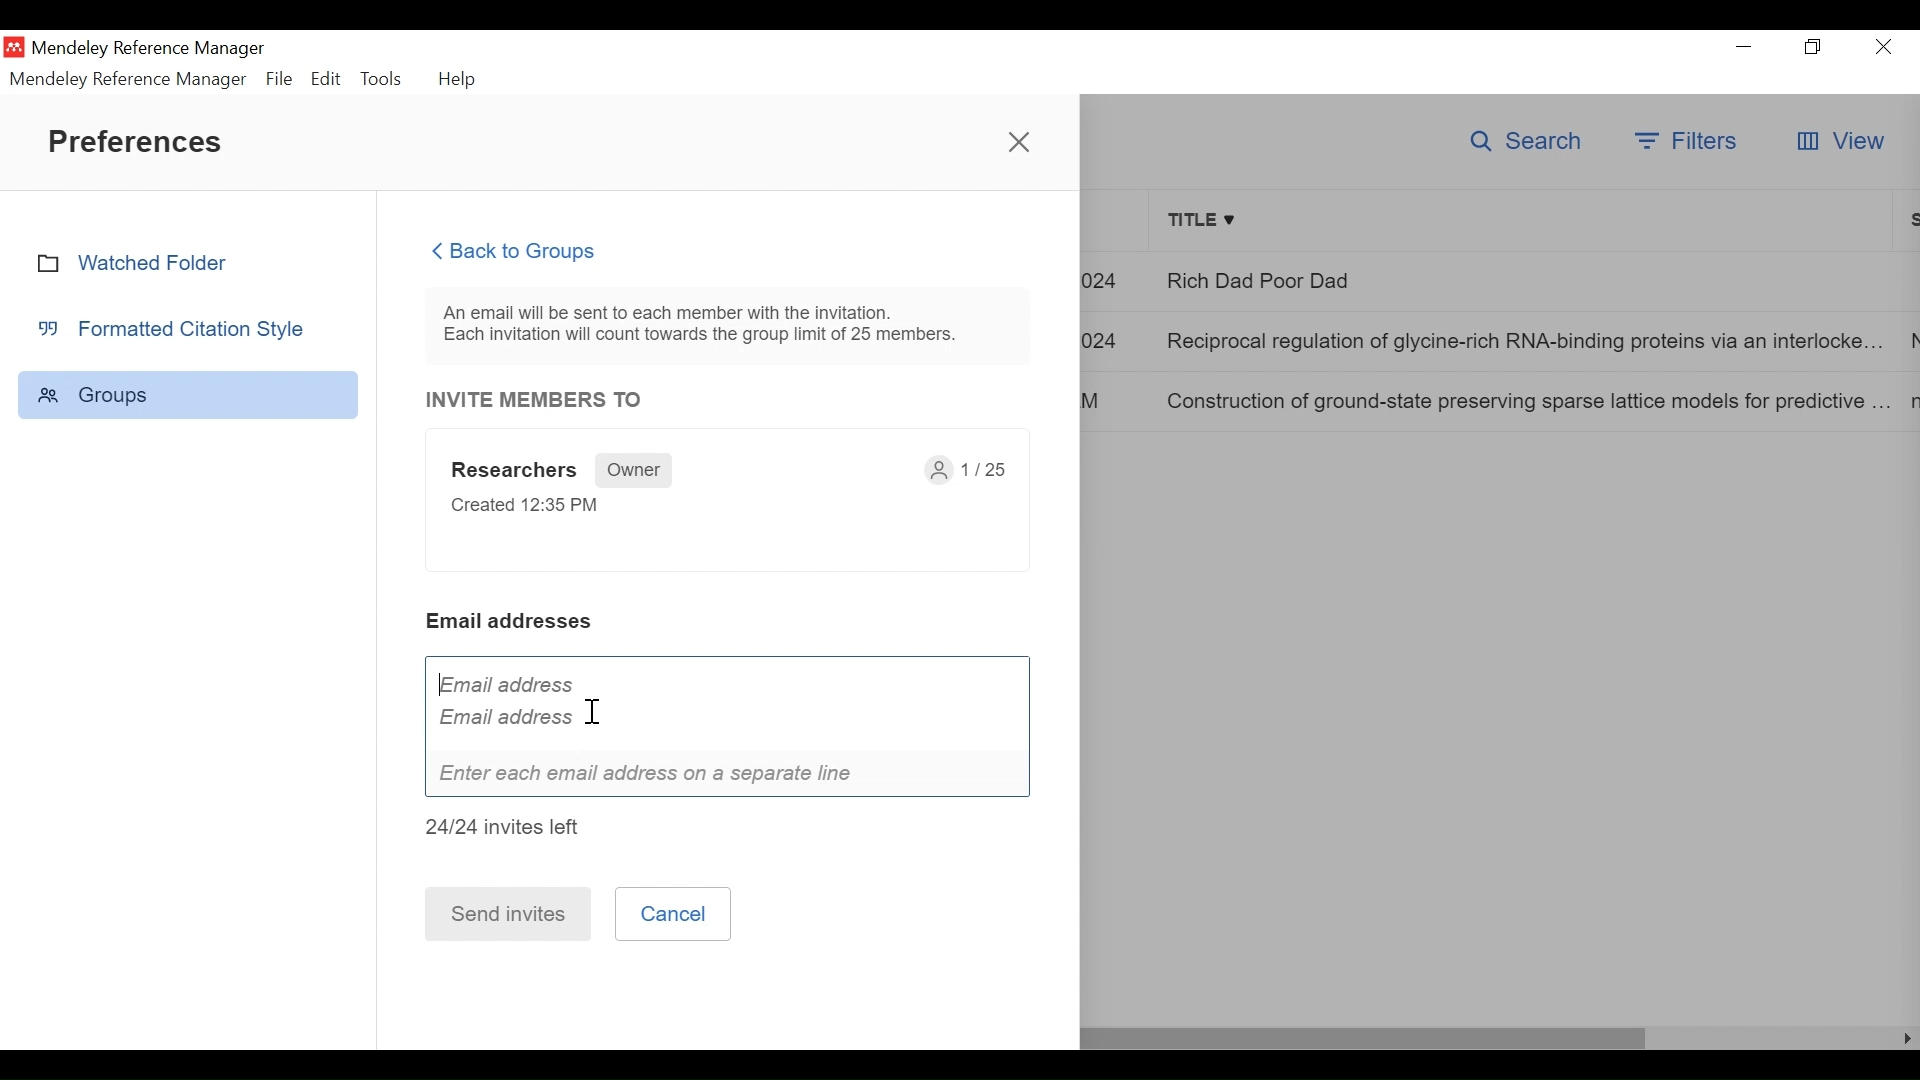 The height and width of the screenshot is (1080, 1920). I want to click on Close, so click(1885, 46).